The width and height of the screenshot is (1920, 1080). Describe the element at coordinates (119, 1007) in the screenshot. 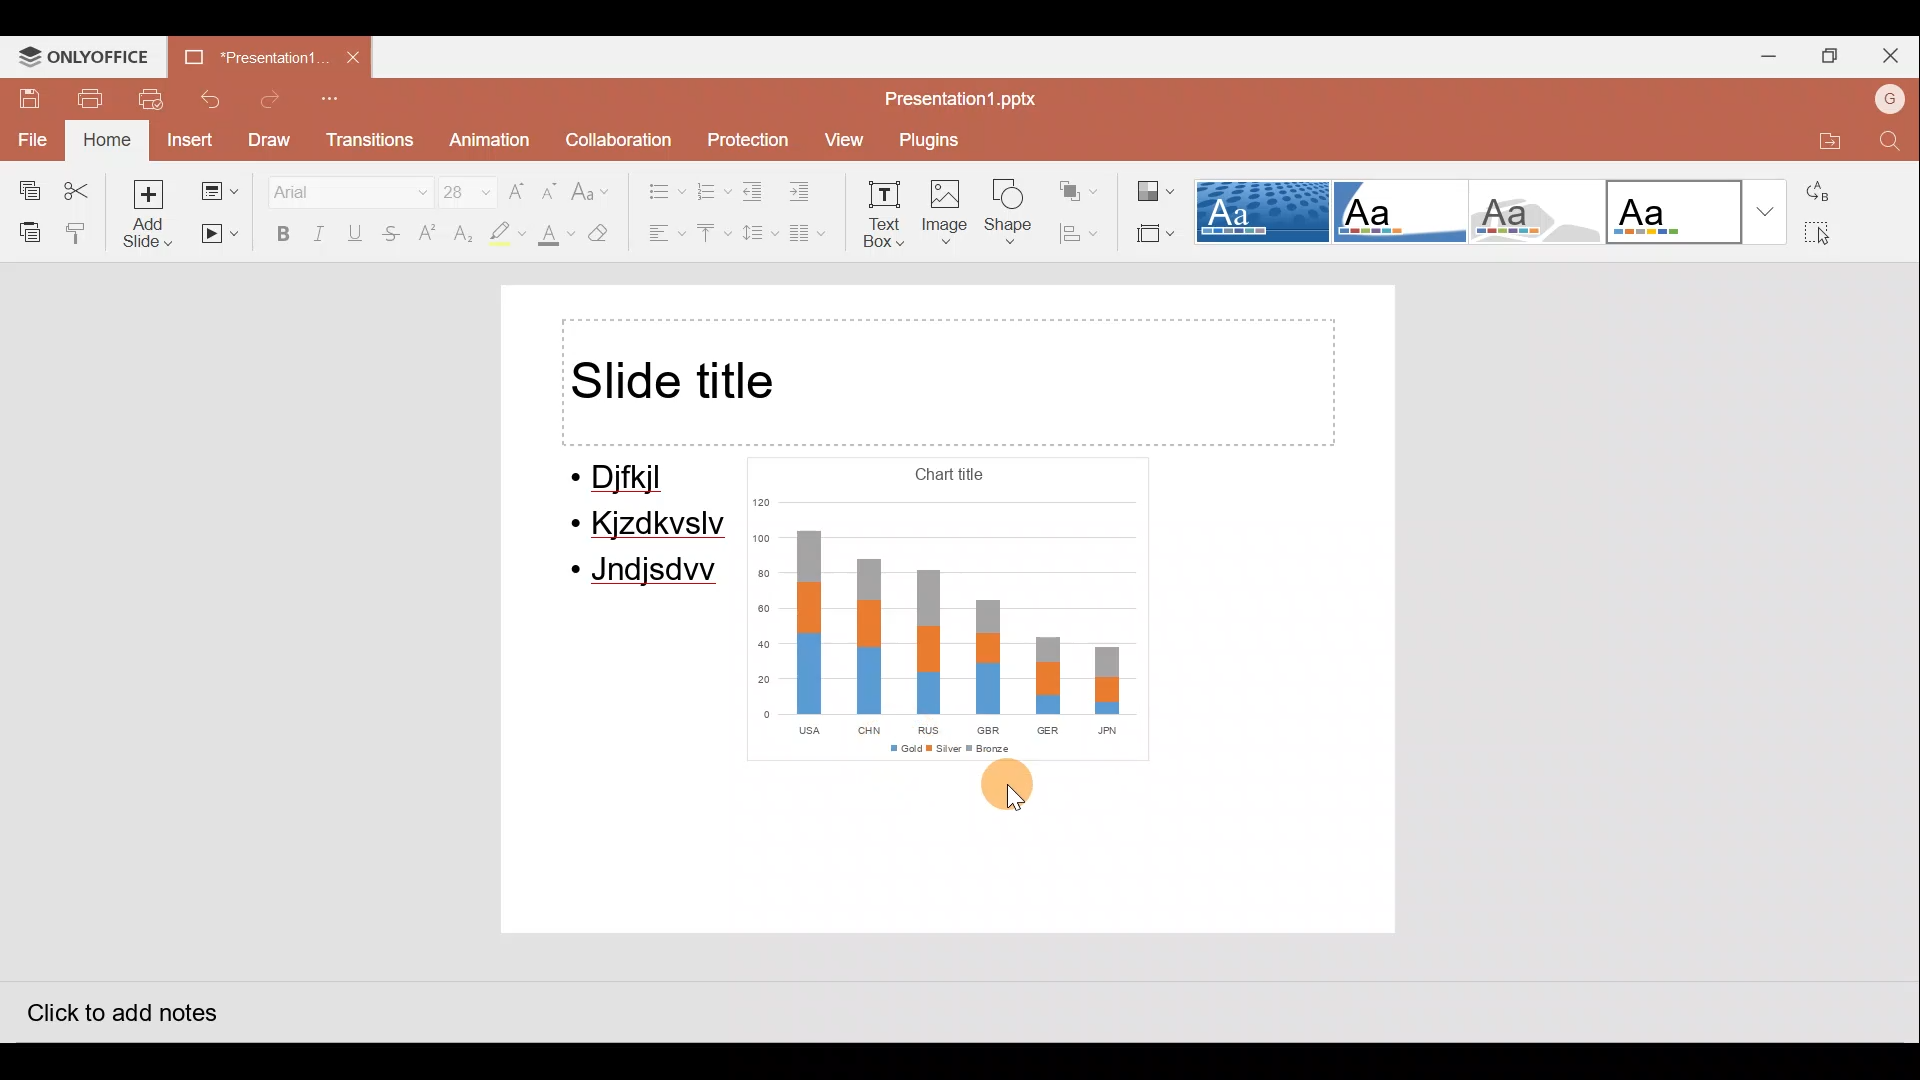

I see `Click to add notes` at that location.